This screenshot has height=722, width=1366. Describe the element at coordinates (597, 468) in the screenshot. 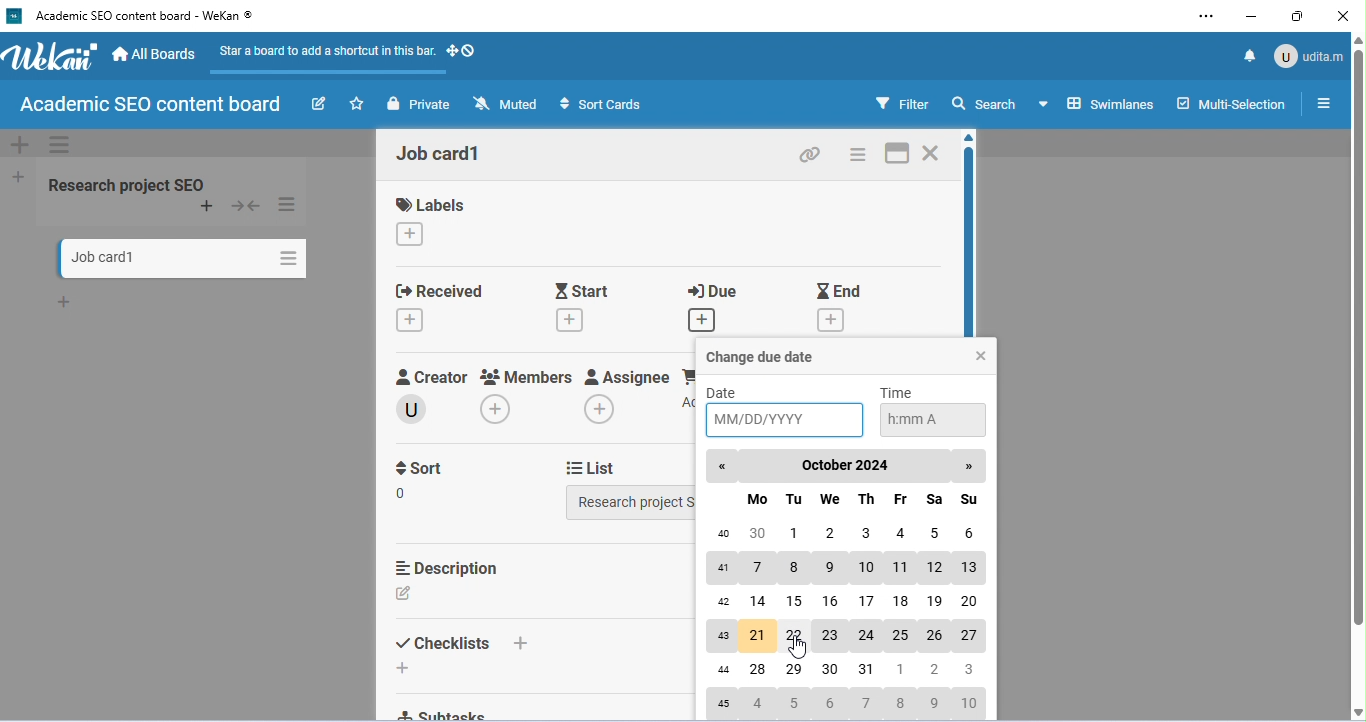

I see `list` at that location.